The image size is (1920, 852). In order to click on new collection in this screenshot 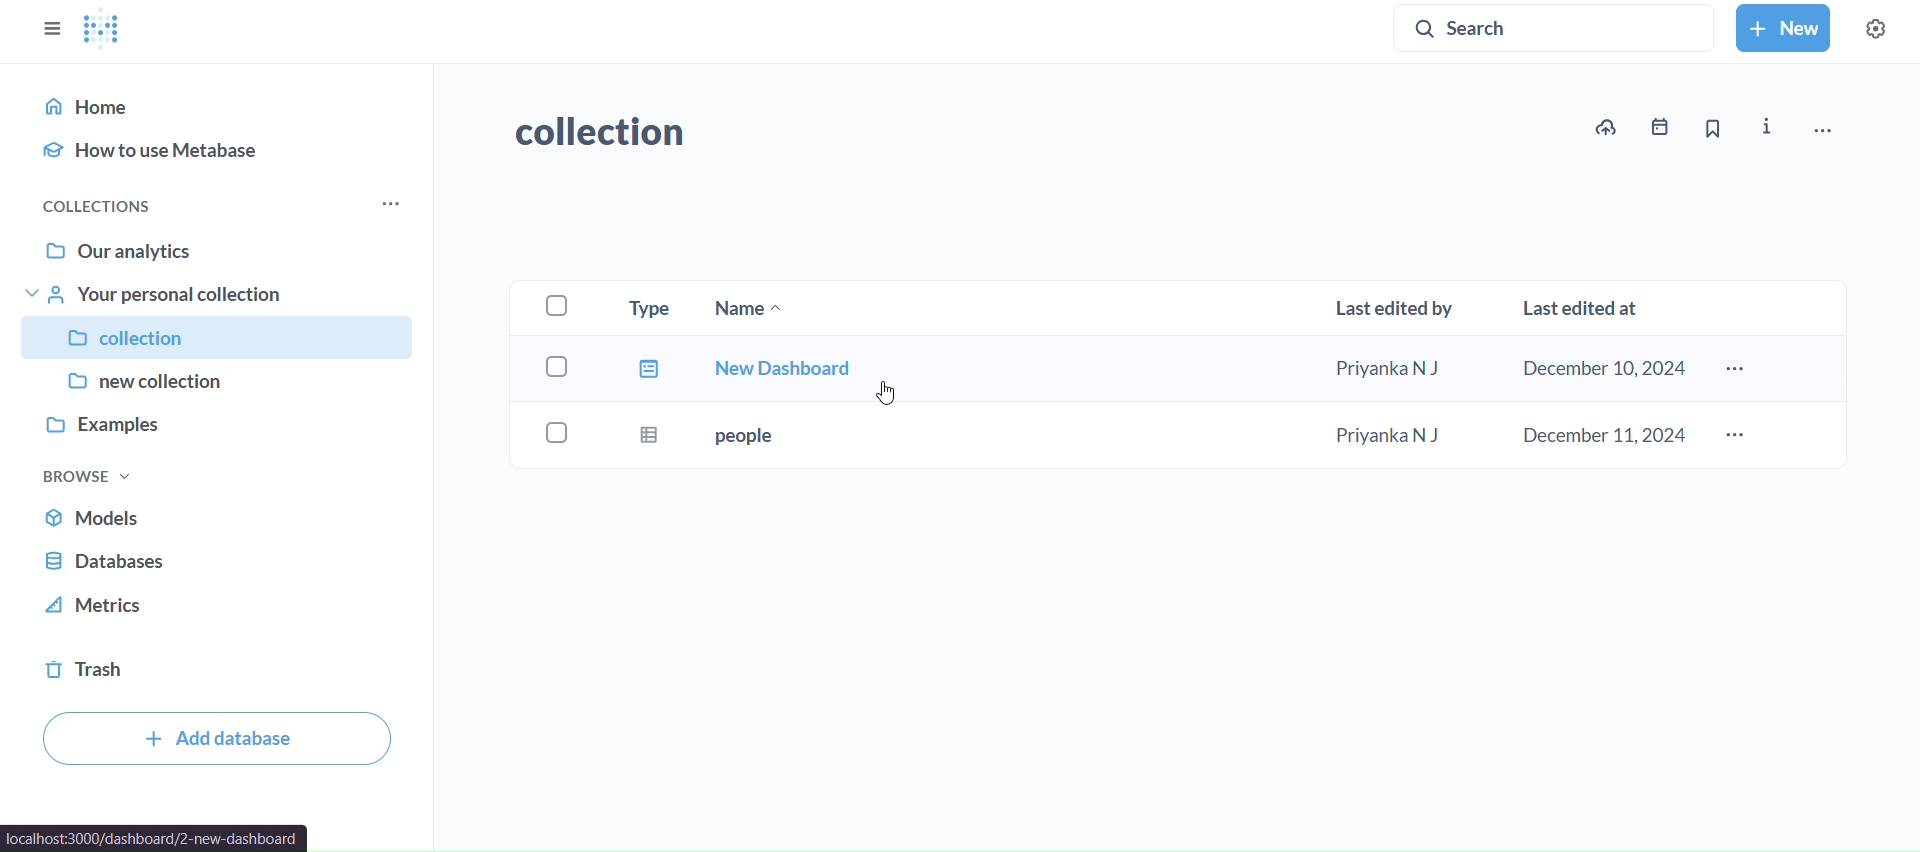, I will do `click(217, 385)`.